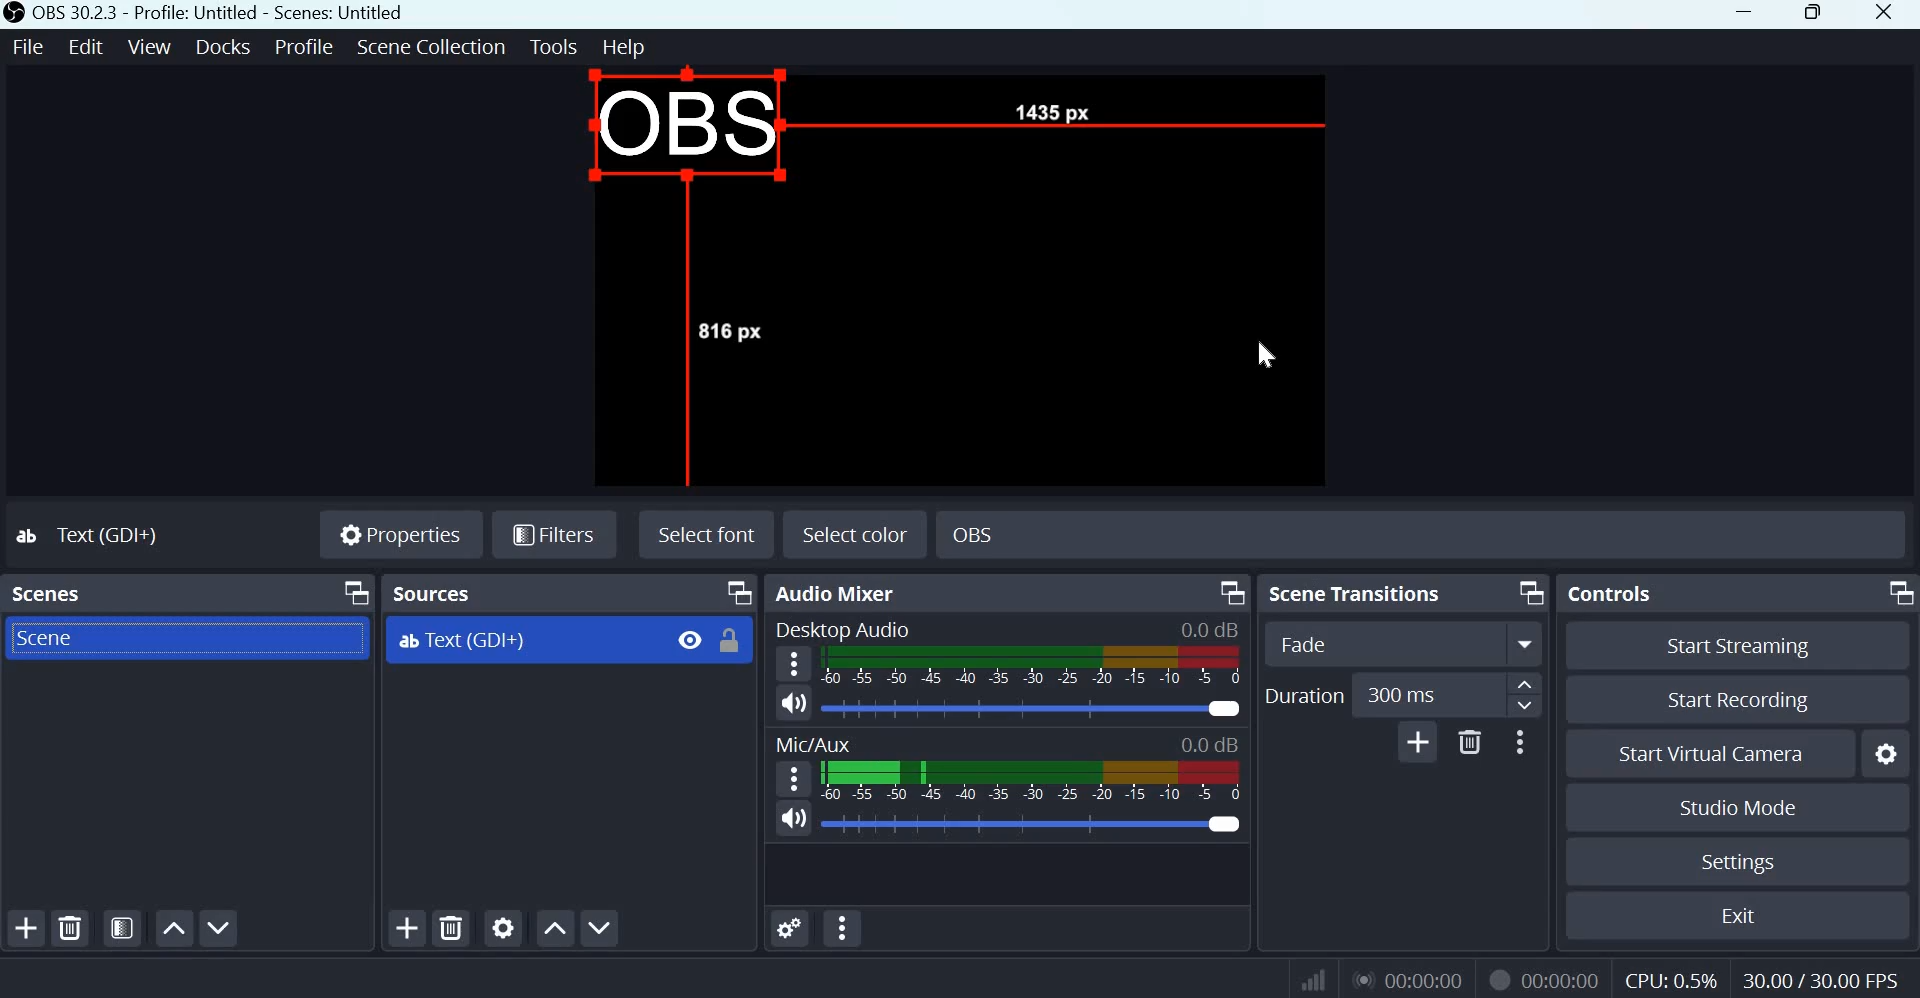 The image size is (1920, 998). I want to click on Audio Level Indicator, so click(1210, 743).